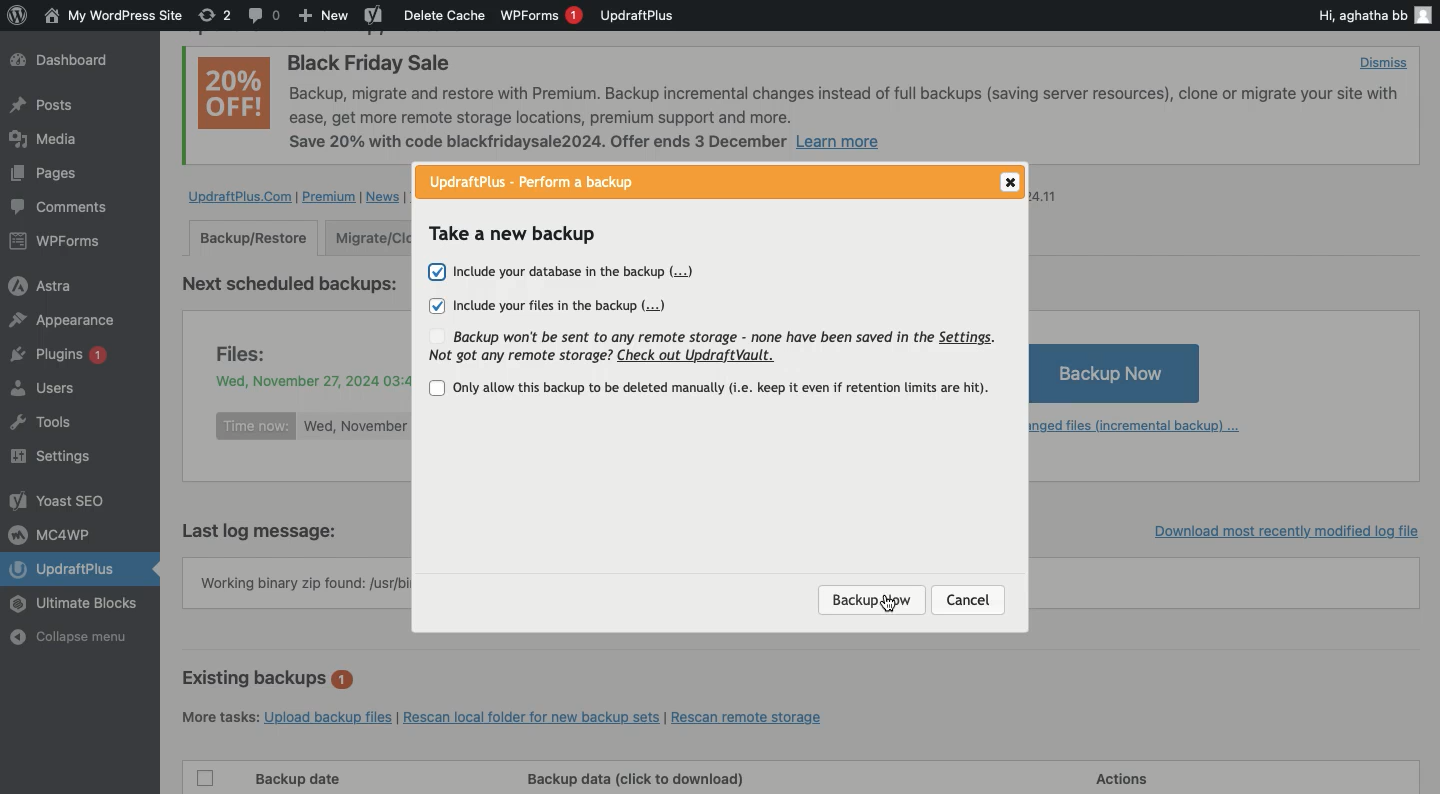 This screenshot has width=1440, height=794. What do you see at coordinates (384, 197) in the screenshot?
I see `News` at bounding box center [384, 197].